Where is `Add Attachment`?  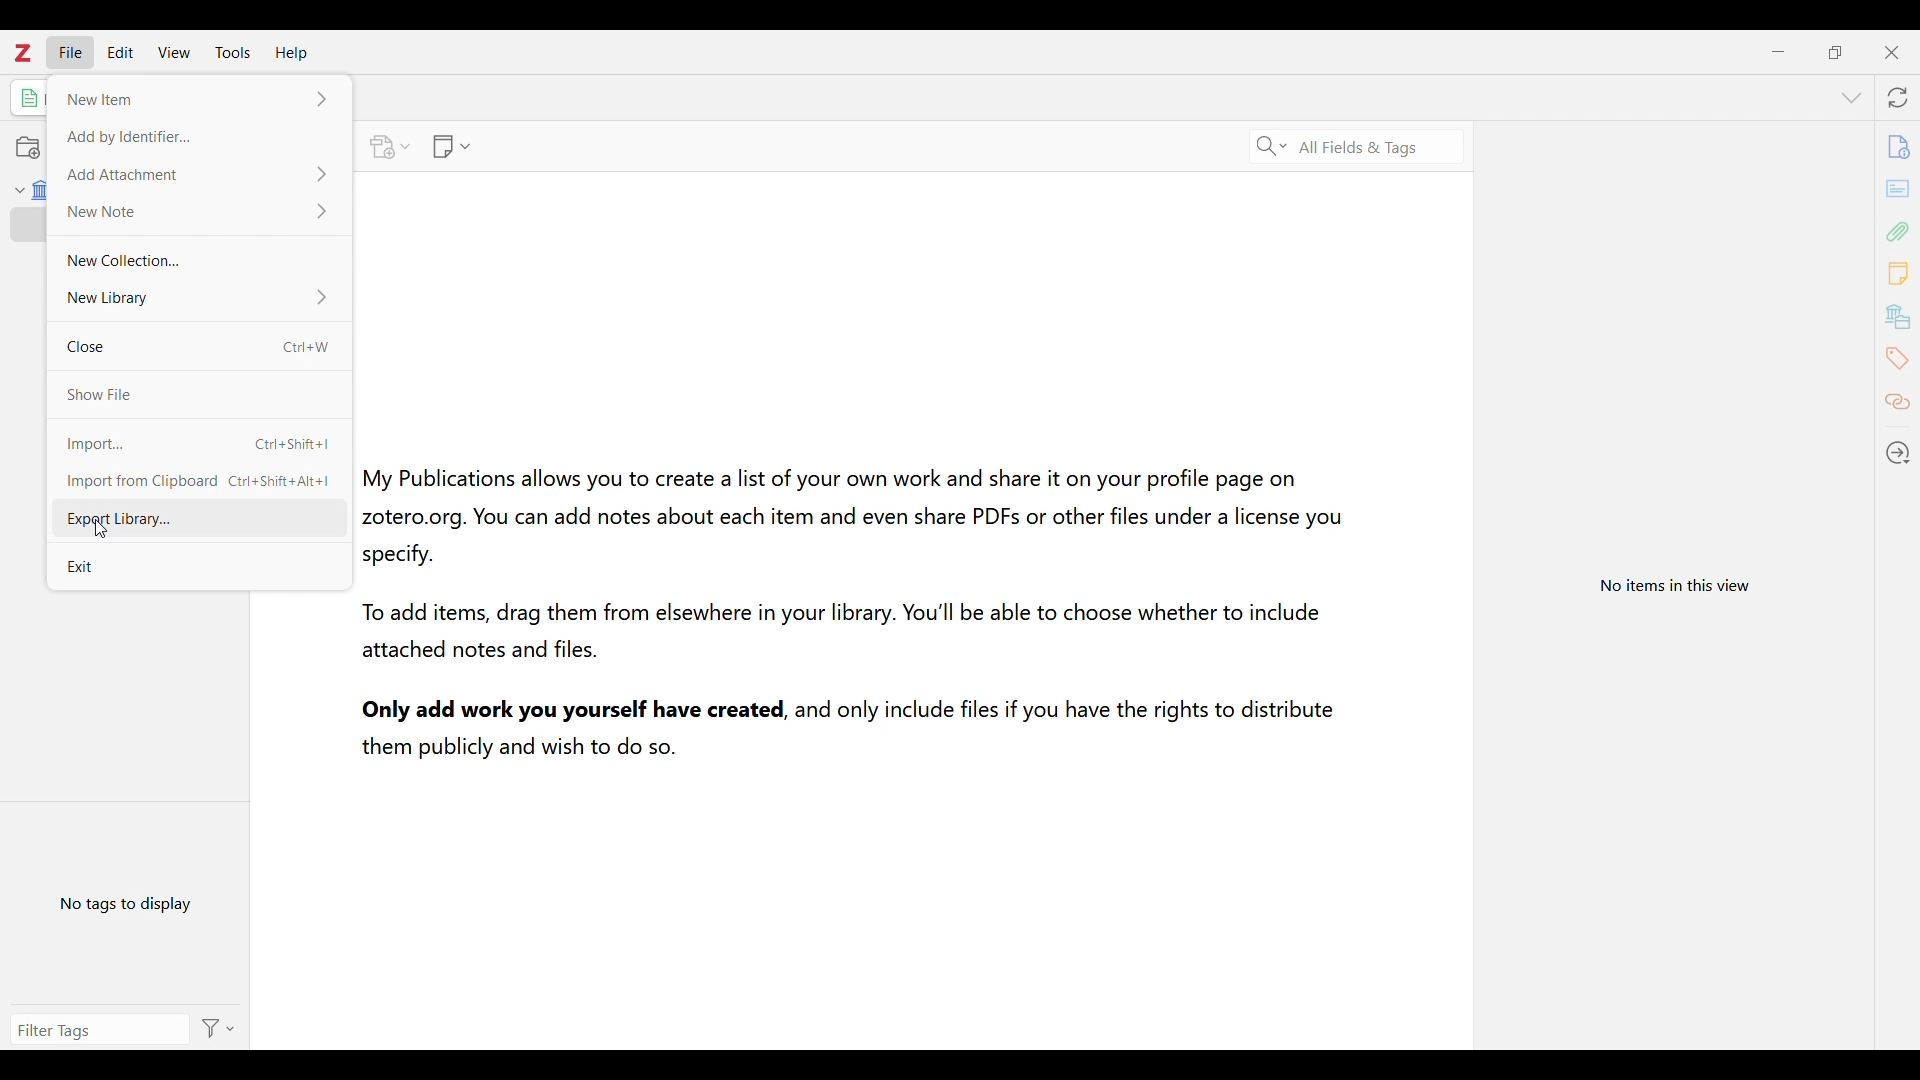
Add Attachment is located at coordinates (200, 175).